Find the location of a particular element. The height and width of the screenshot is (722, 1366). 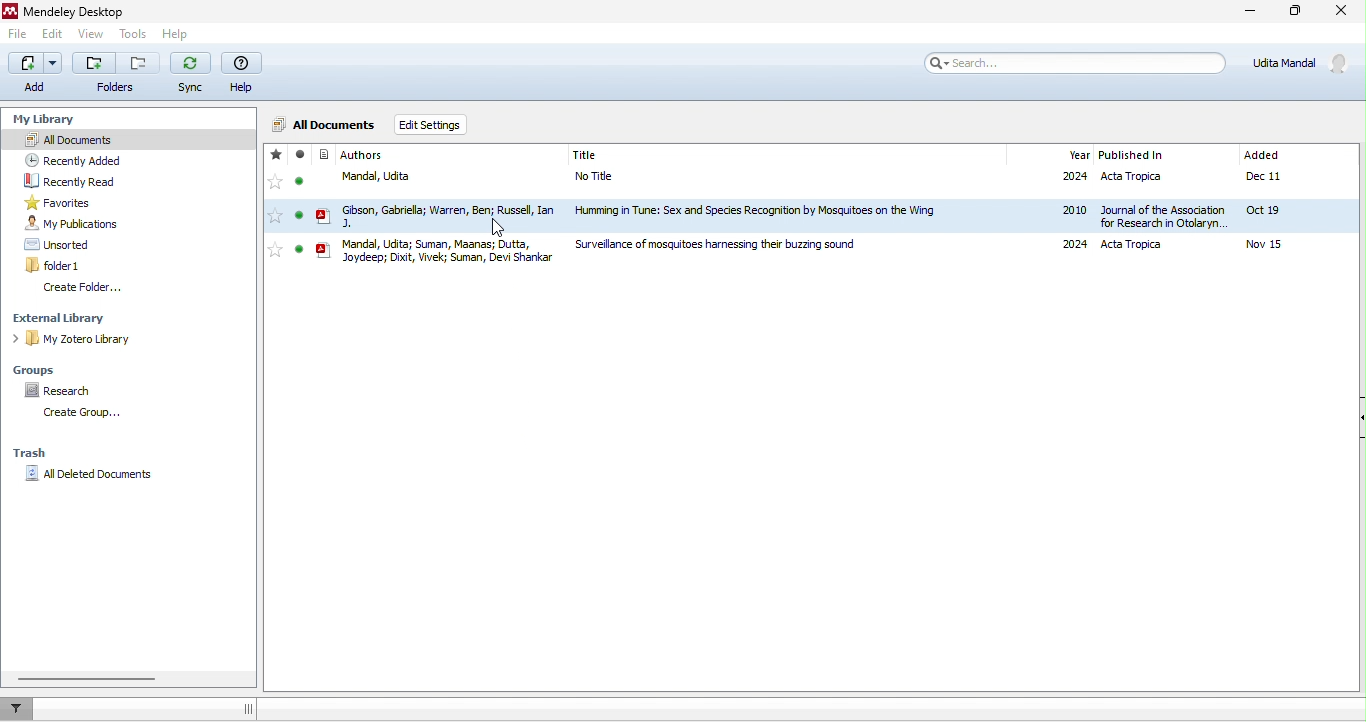

trash is located at coordinates (40, 452).